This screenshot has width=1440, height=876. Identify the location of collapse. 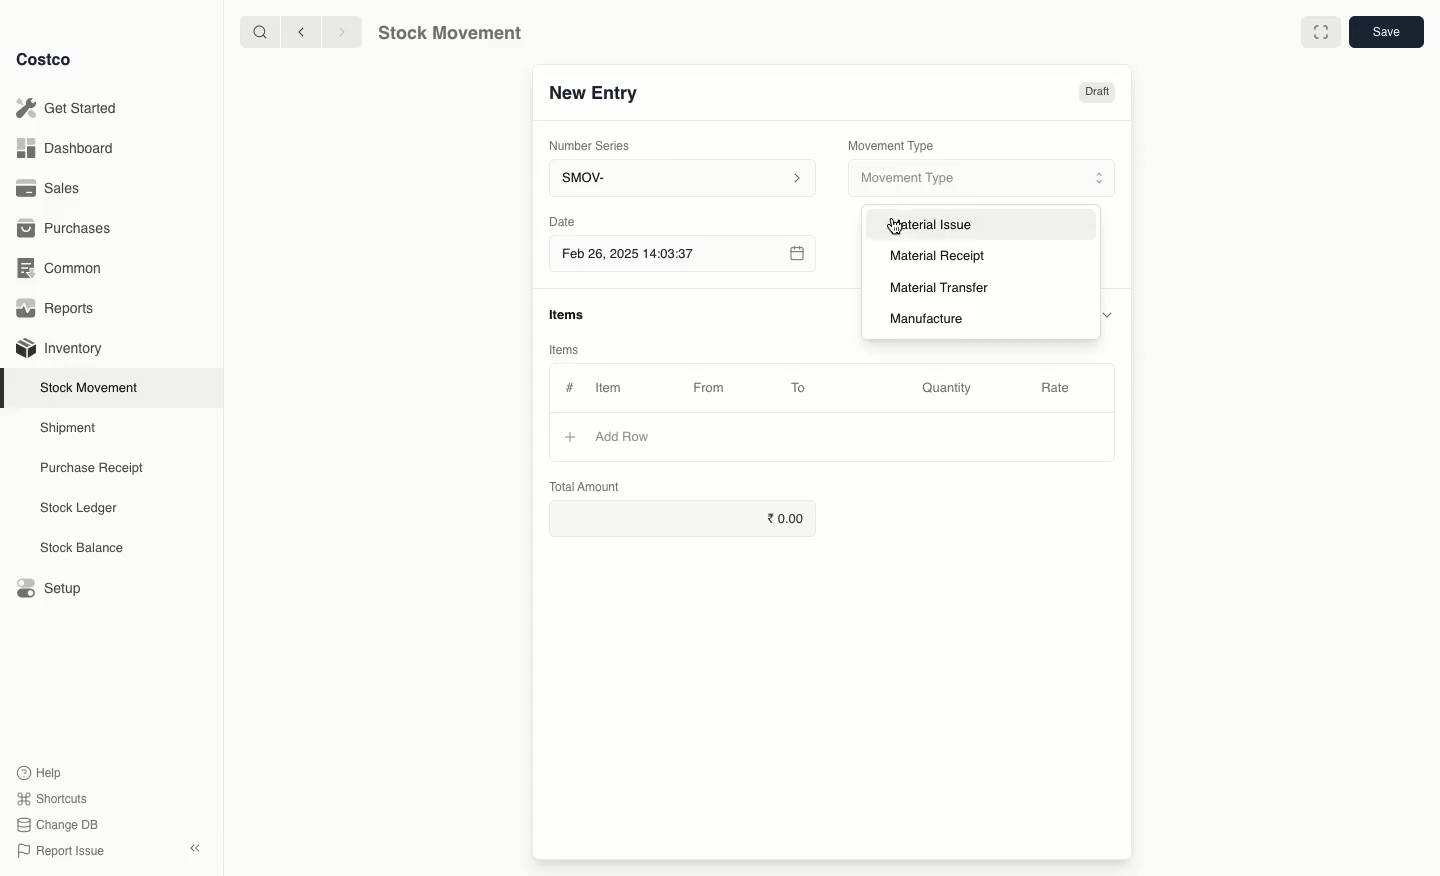
(194, 847).